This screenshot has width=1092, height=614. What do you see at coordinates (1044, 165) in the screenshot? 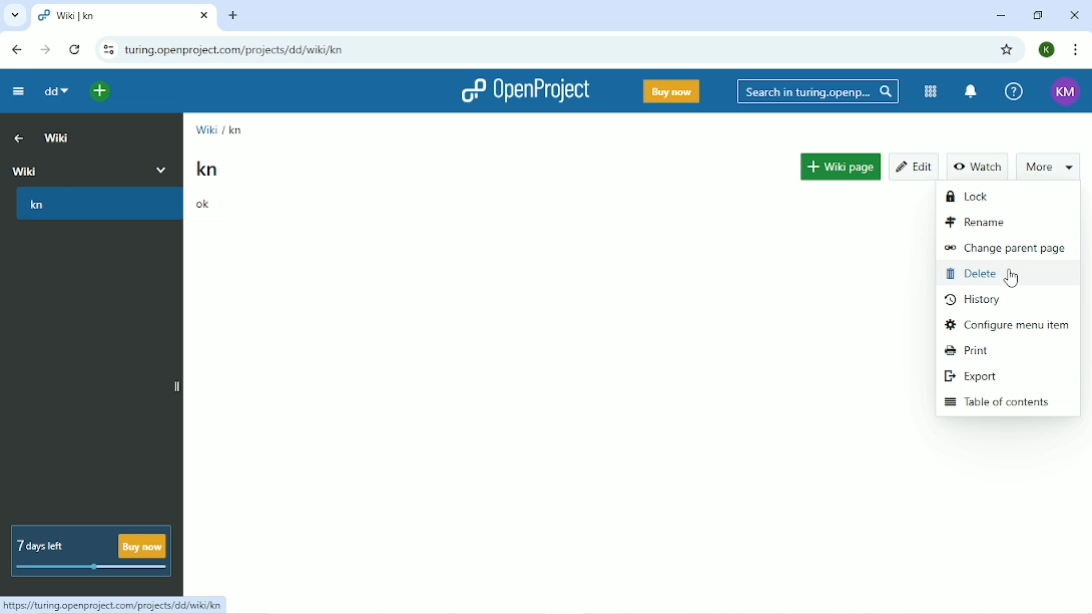
I see `More` at bounding box center [1044, 165].